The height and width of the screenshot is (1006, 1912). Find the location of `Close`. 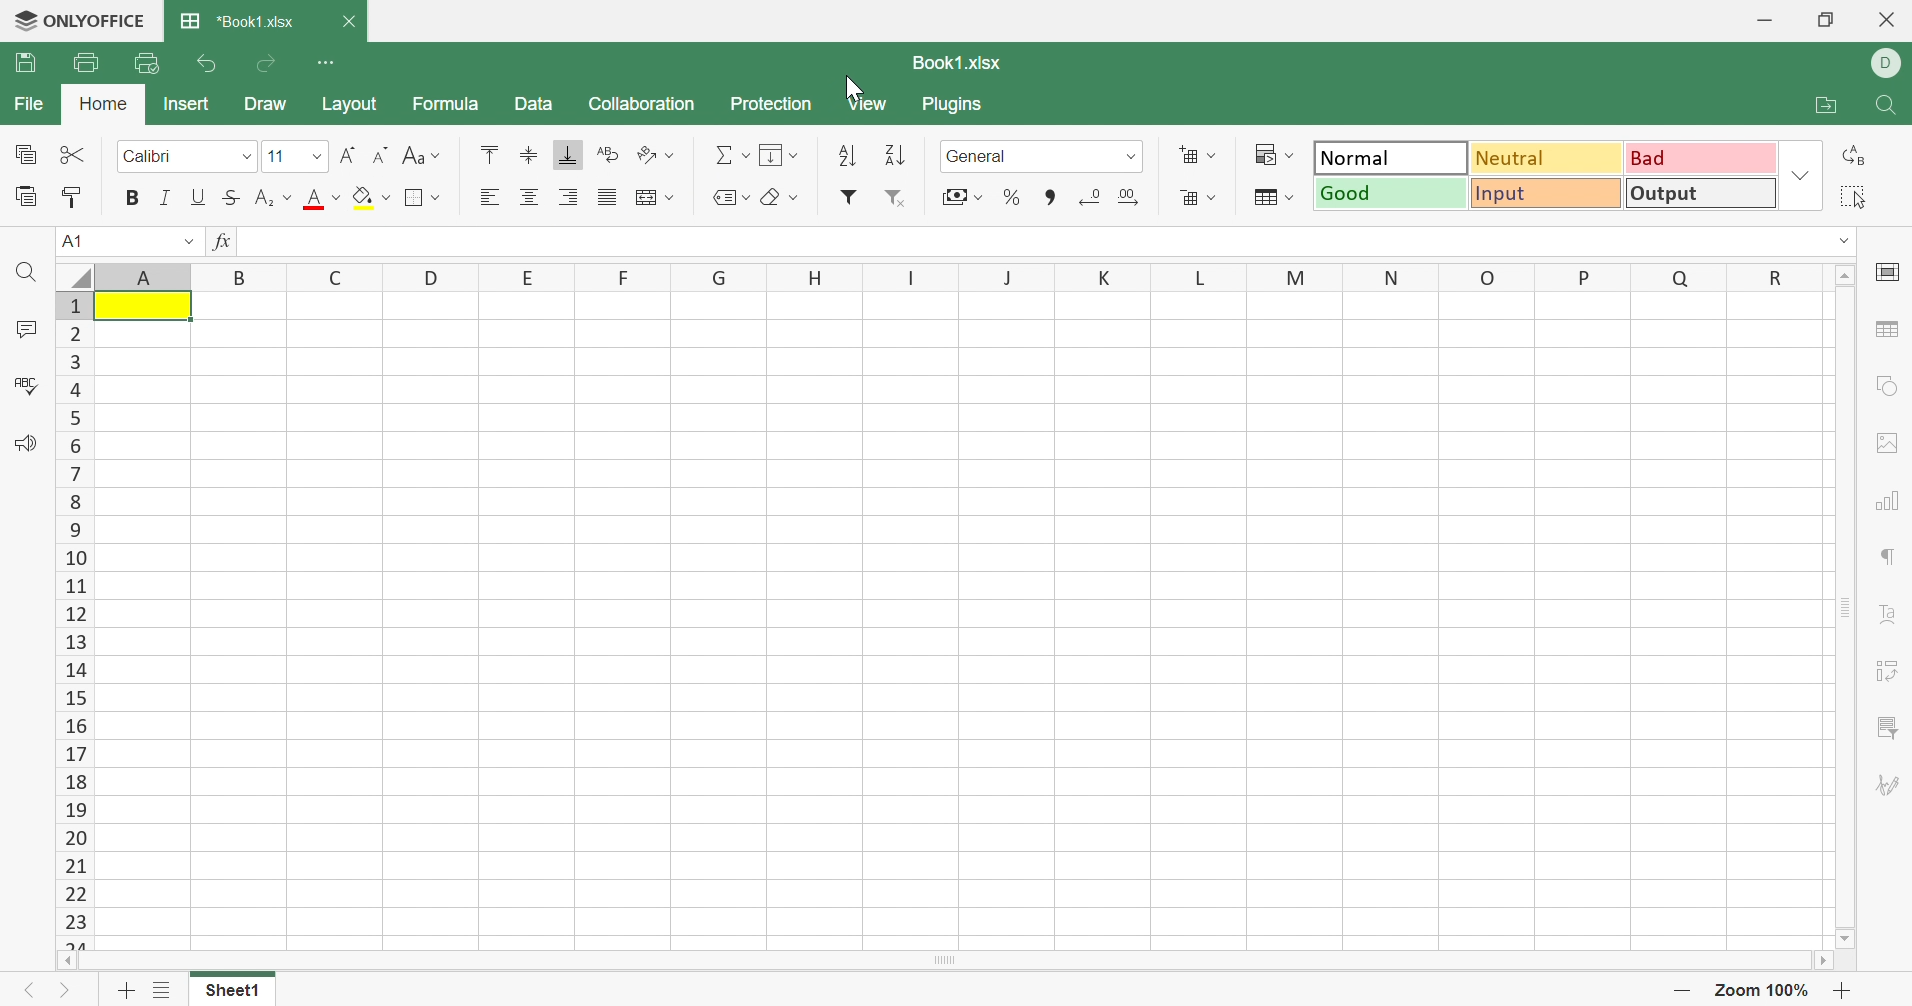

Close is located at coordinates (1888, 19).